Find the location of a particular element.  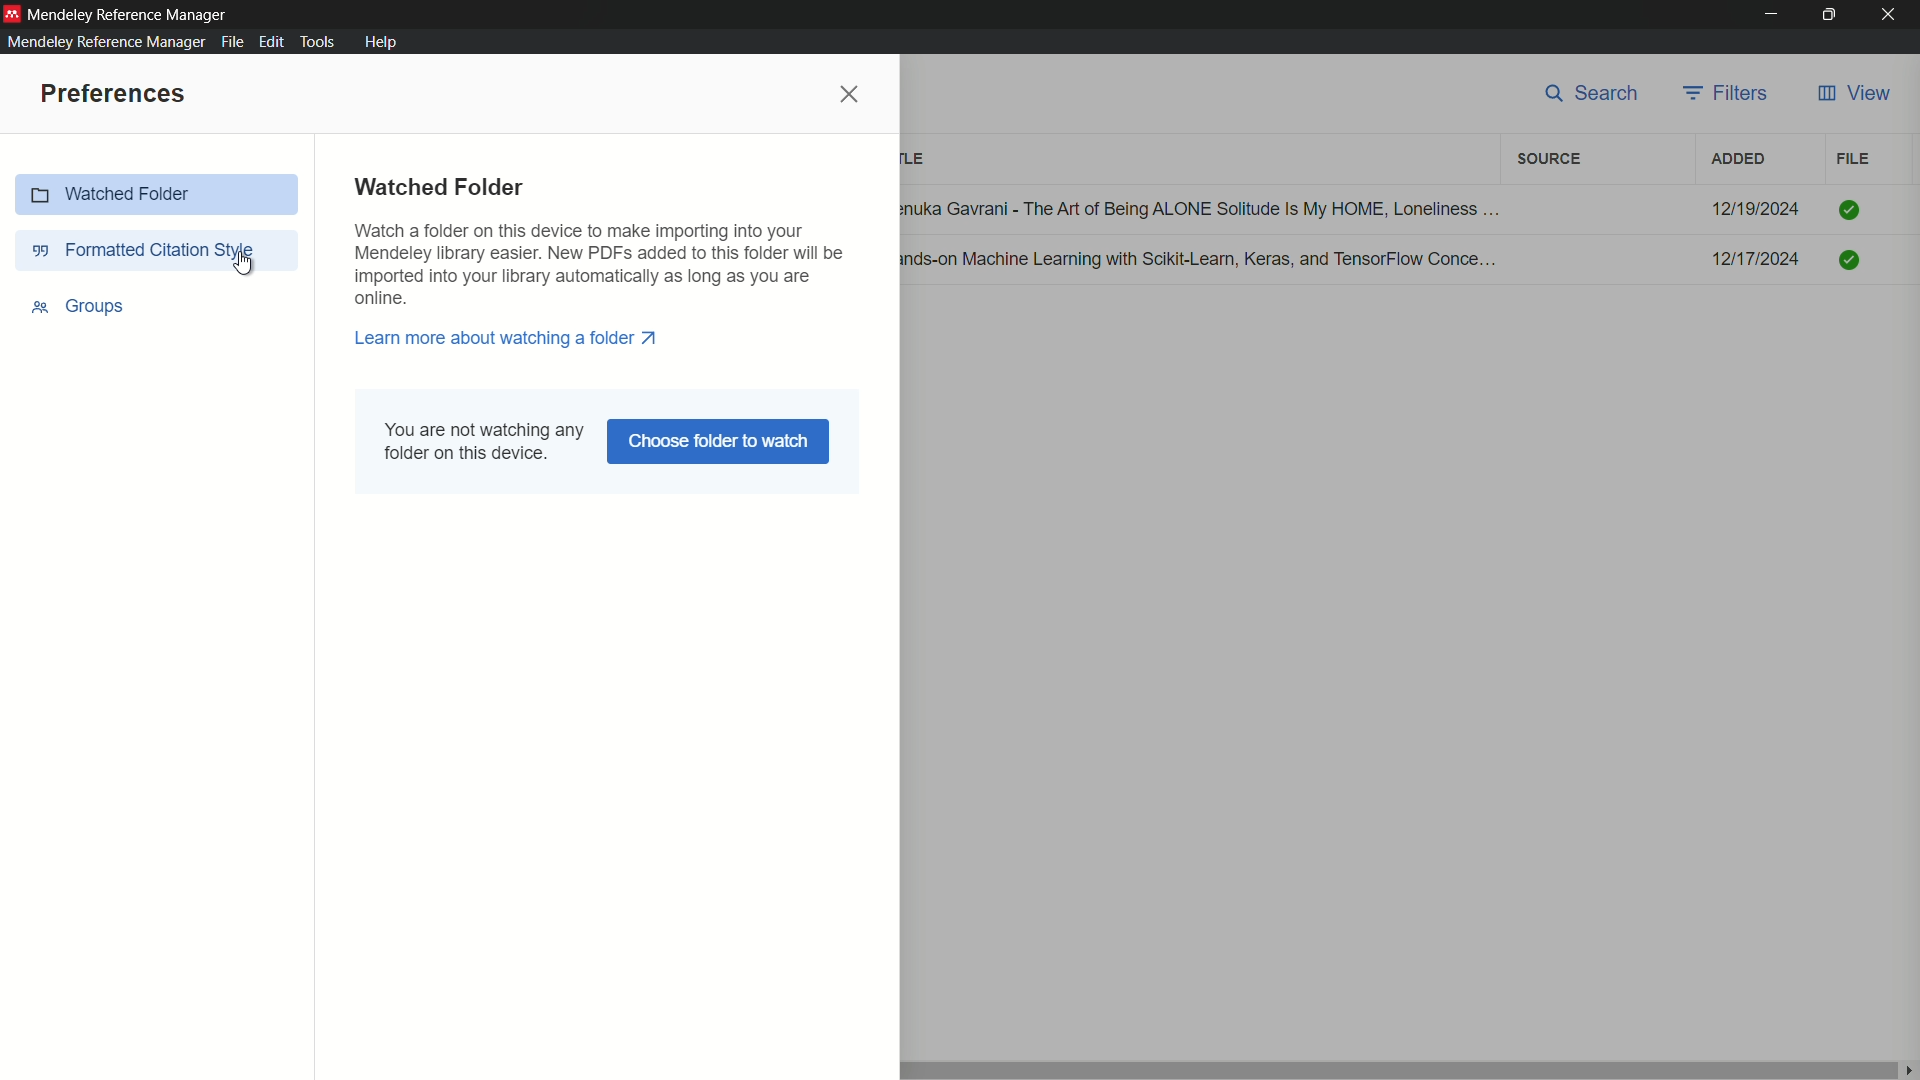

added is located at coordinates (1739, 160).